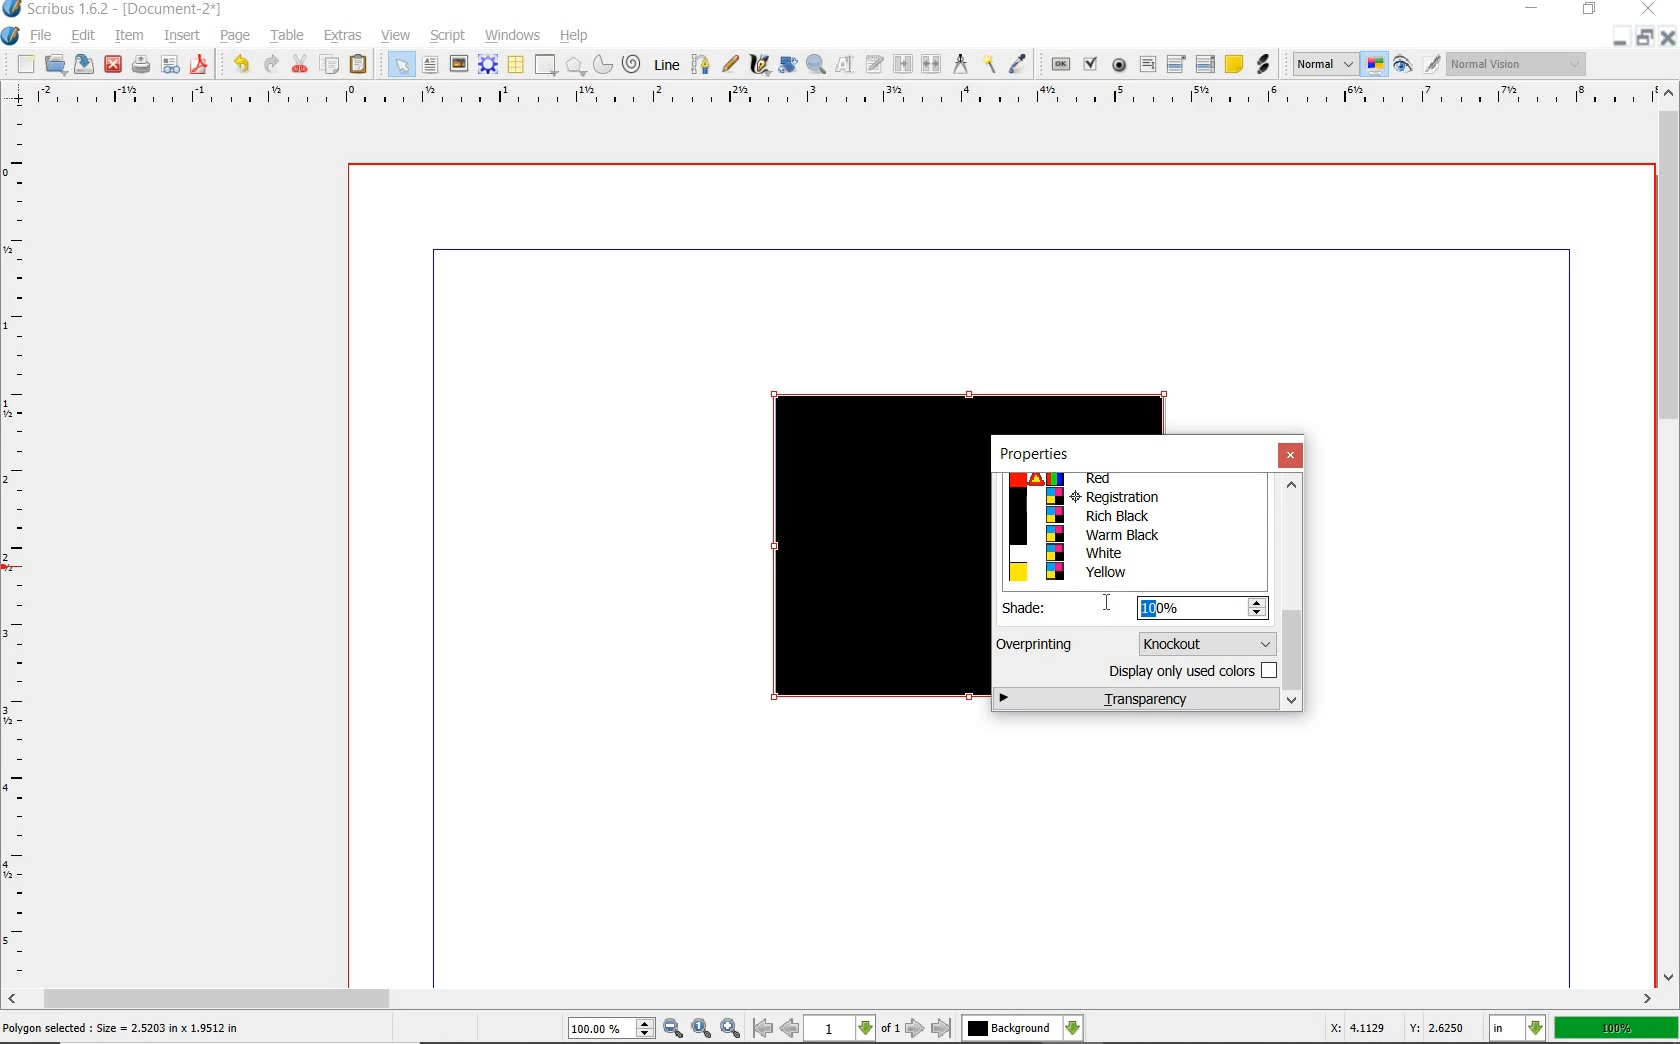  What do you see at coordinates (344, 35) in the screenshot?
I see `extras` at bounding box center [344, 35].